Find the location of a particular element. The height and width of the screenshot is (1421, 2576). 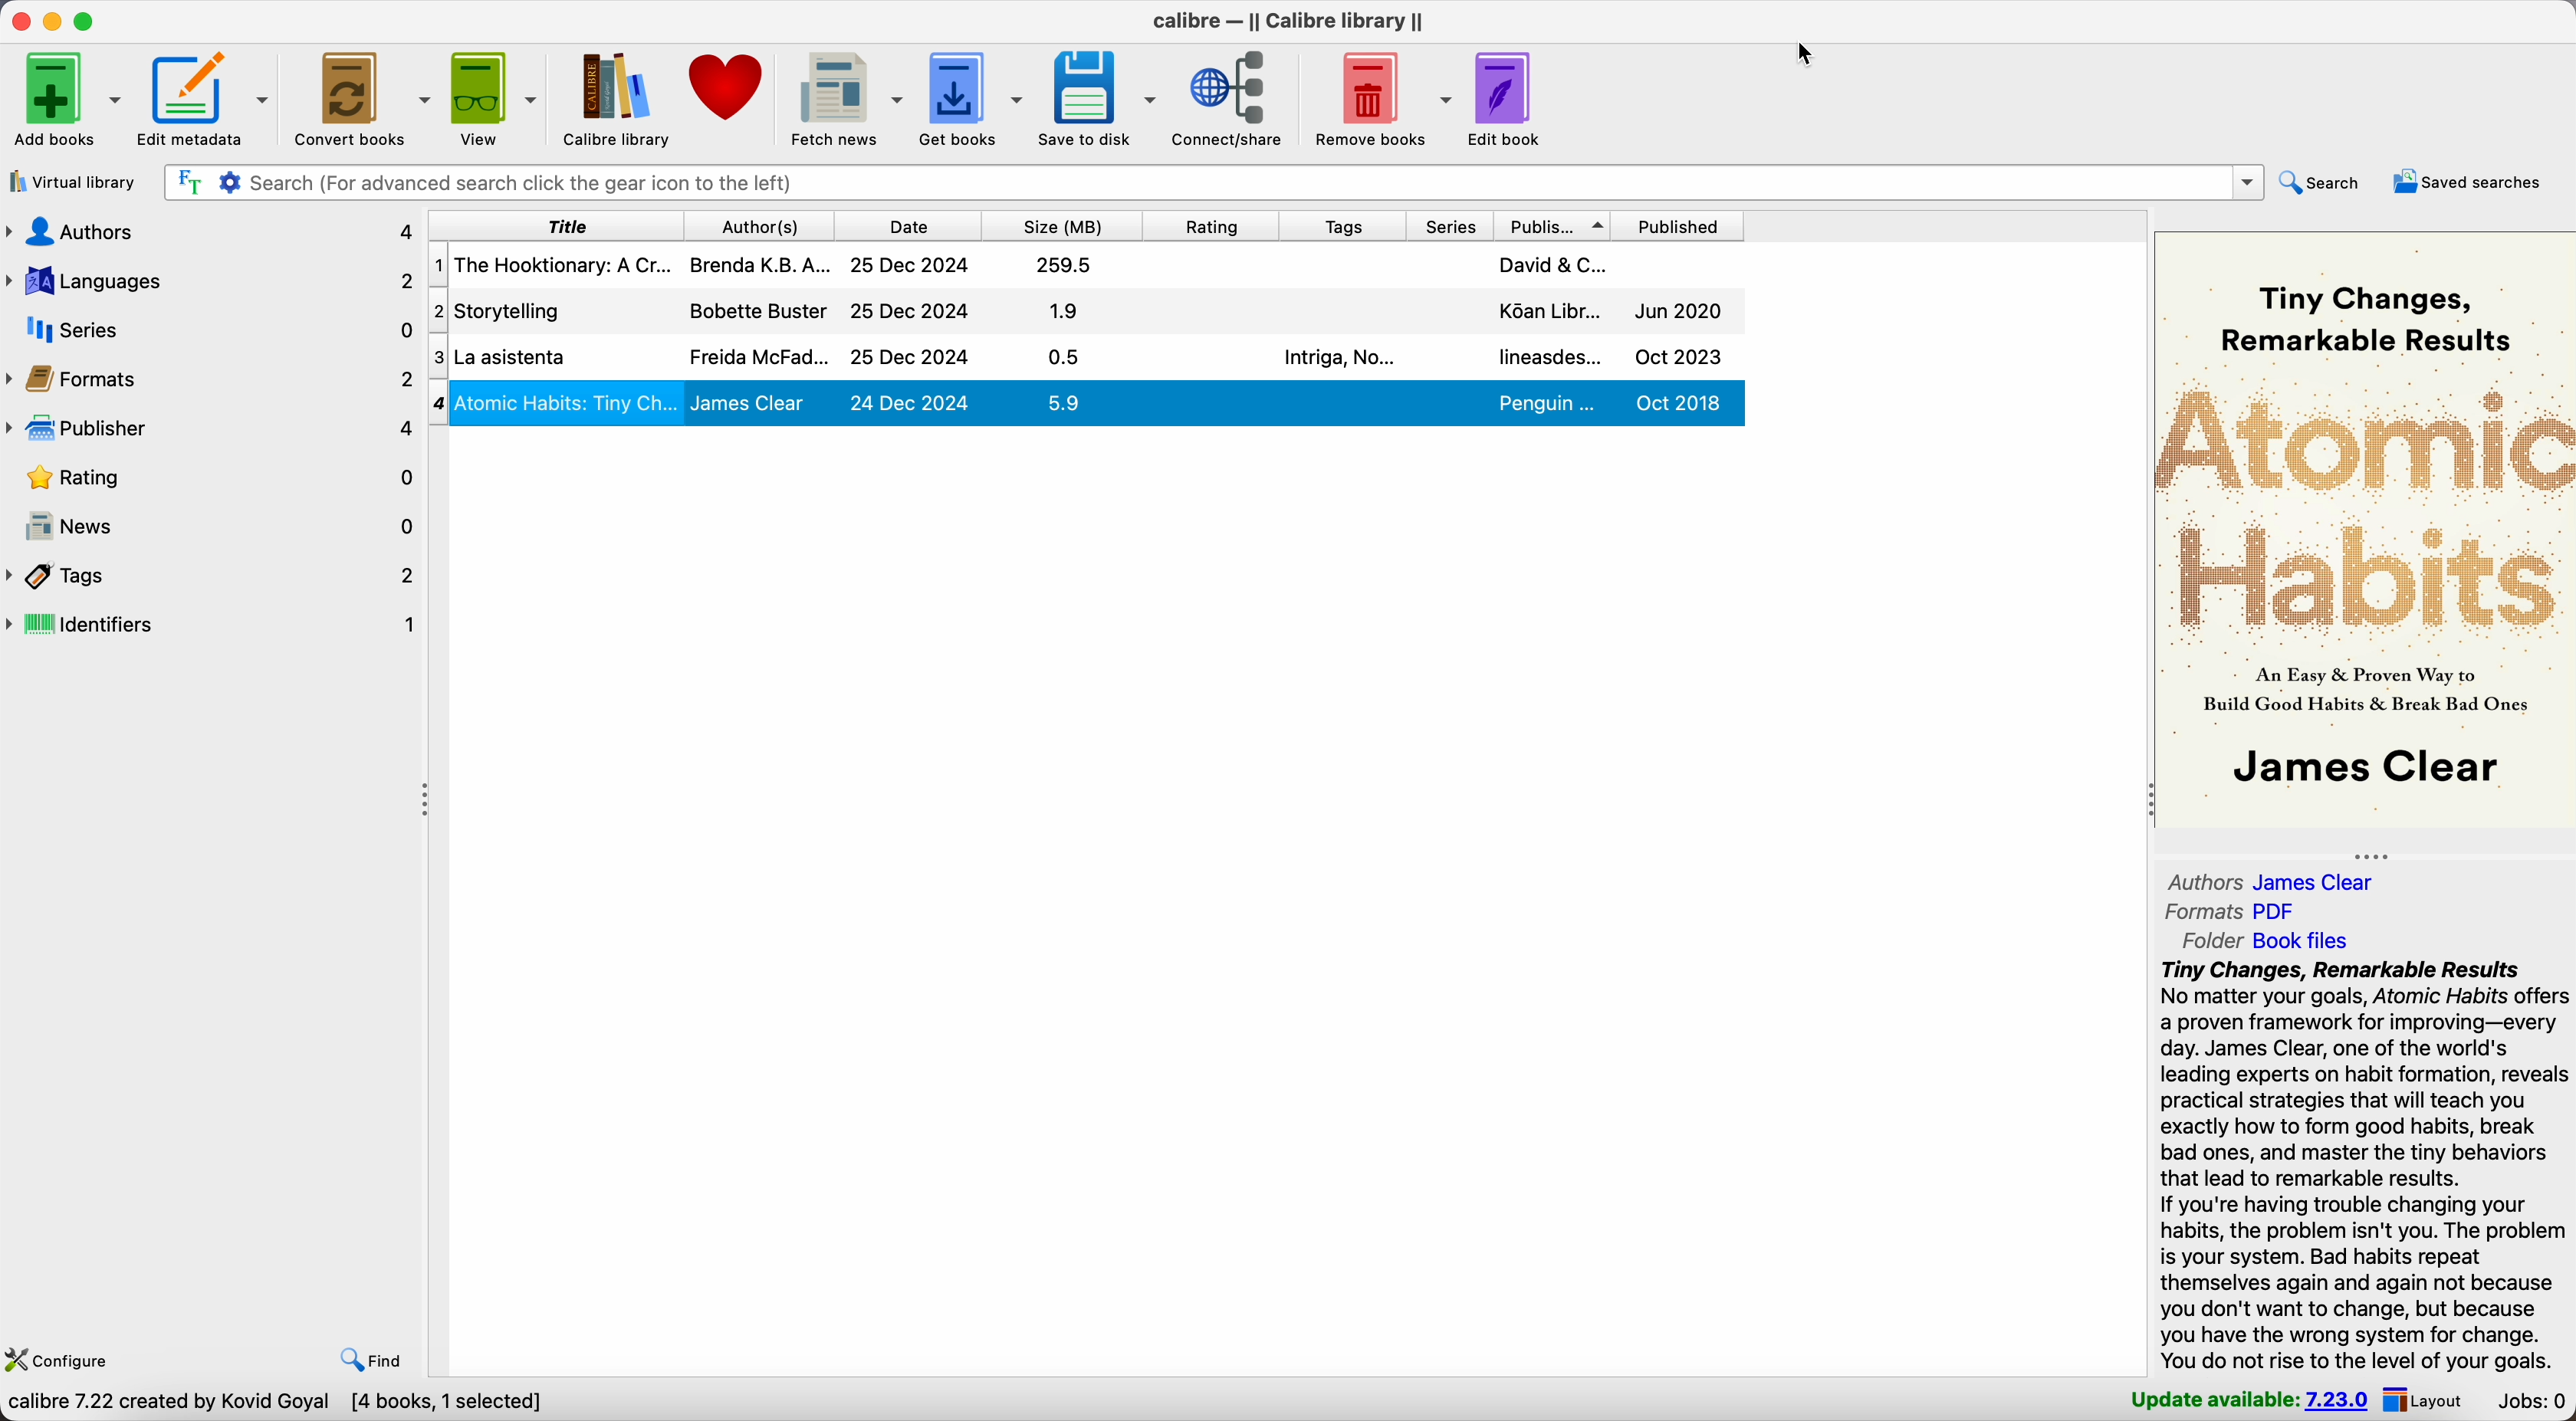

edit metadata is located at coordinates (208, 100).